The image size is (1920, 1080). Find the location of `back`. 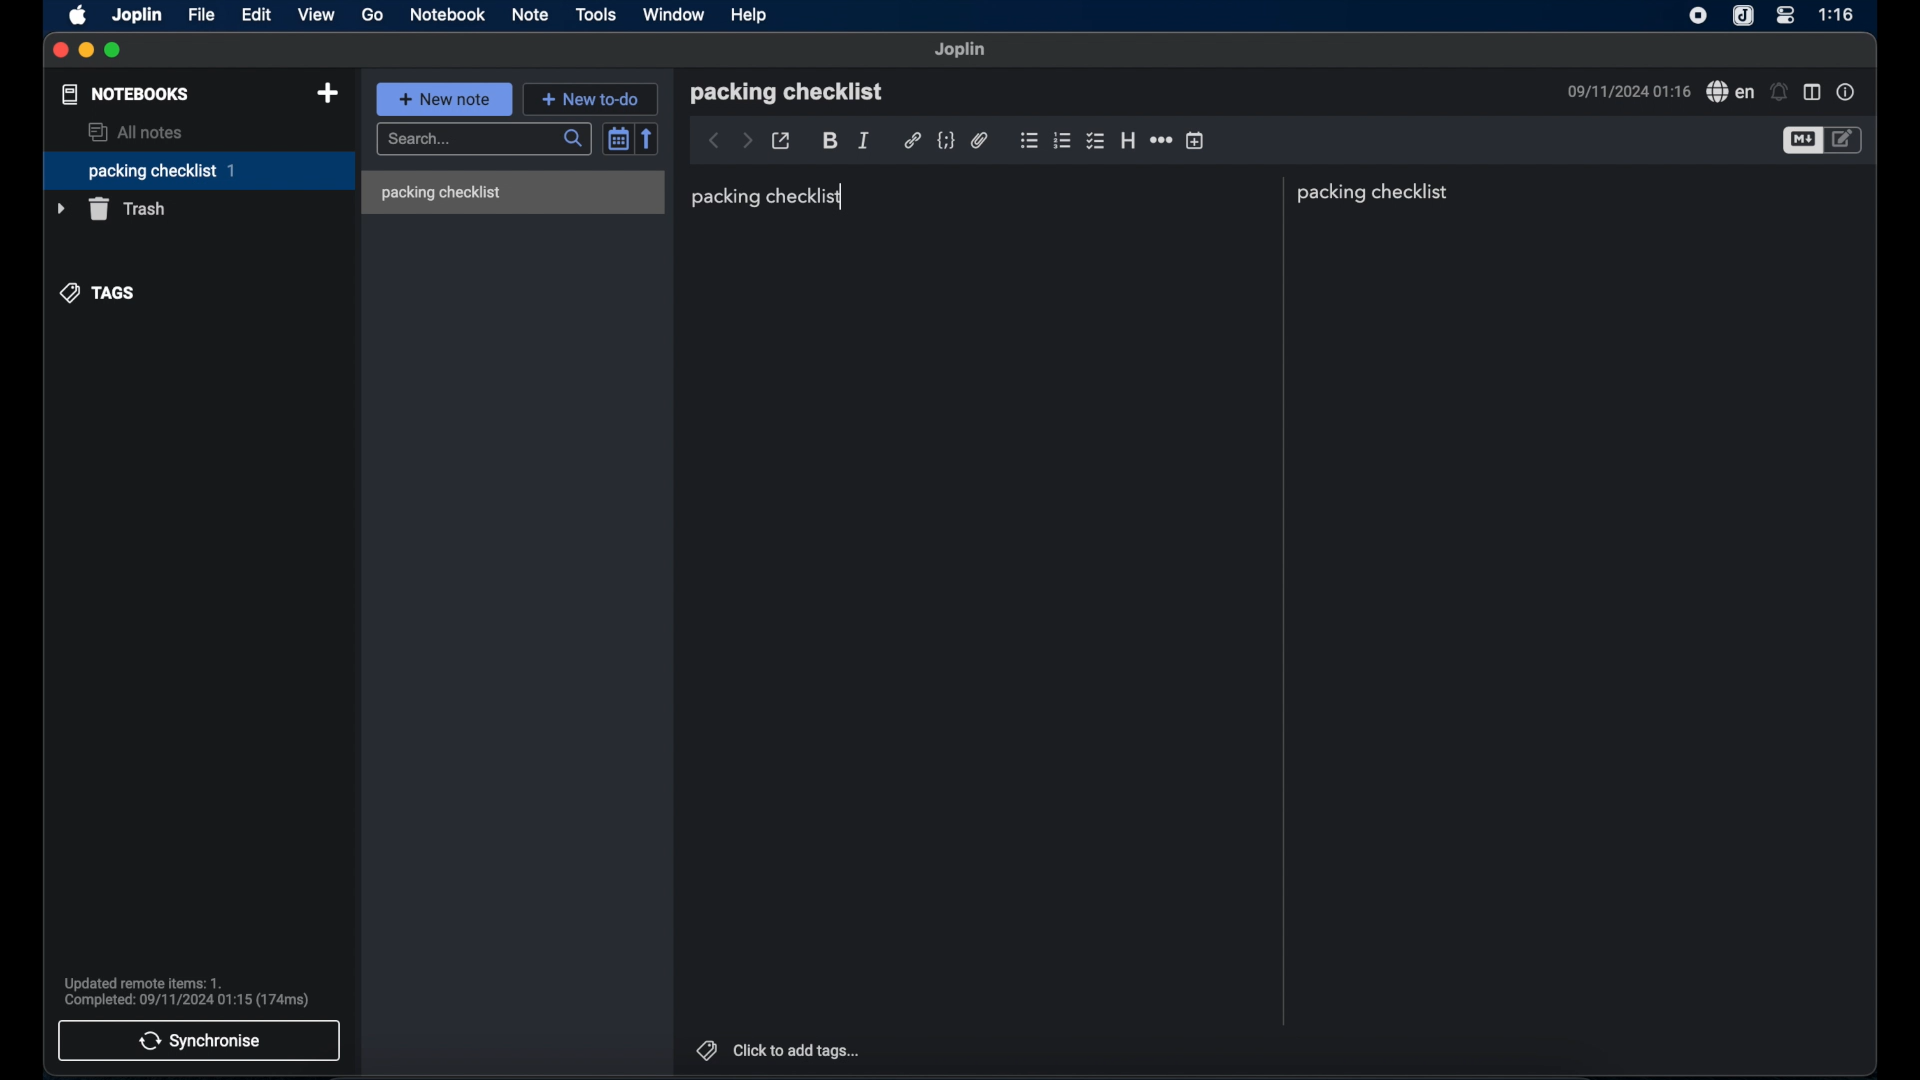

back is located at coordinates (714, 141).